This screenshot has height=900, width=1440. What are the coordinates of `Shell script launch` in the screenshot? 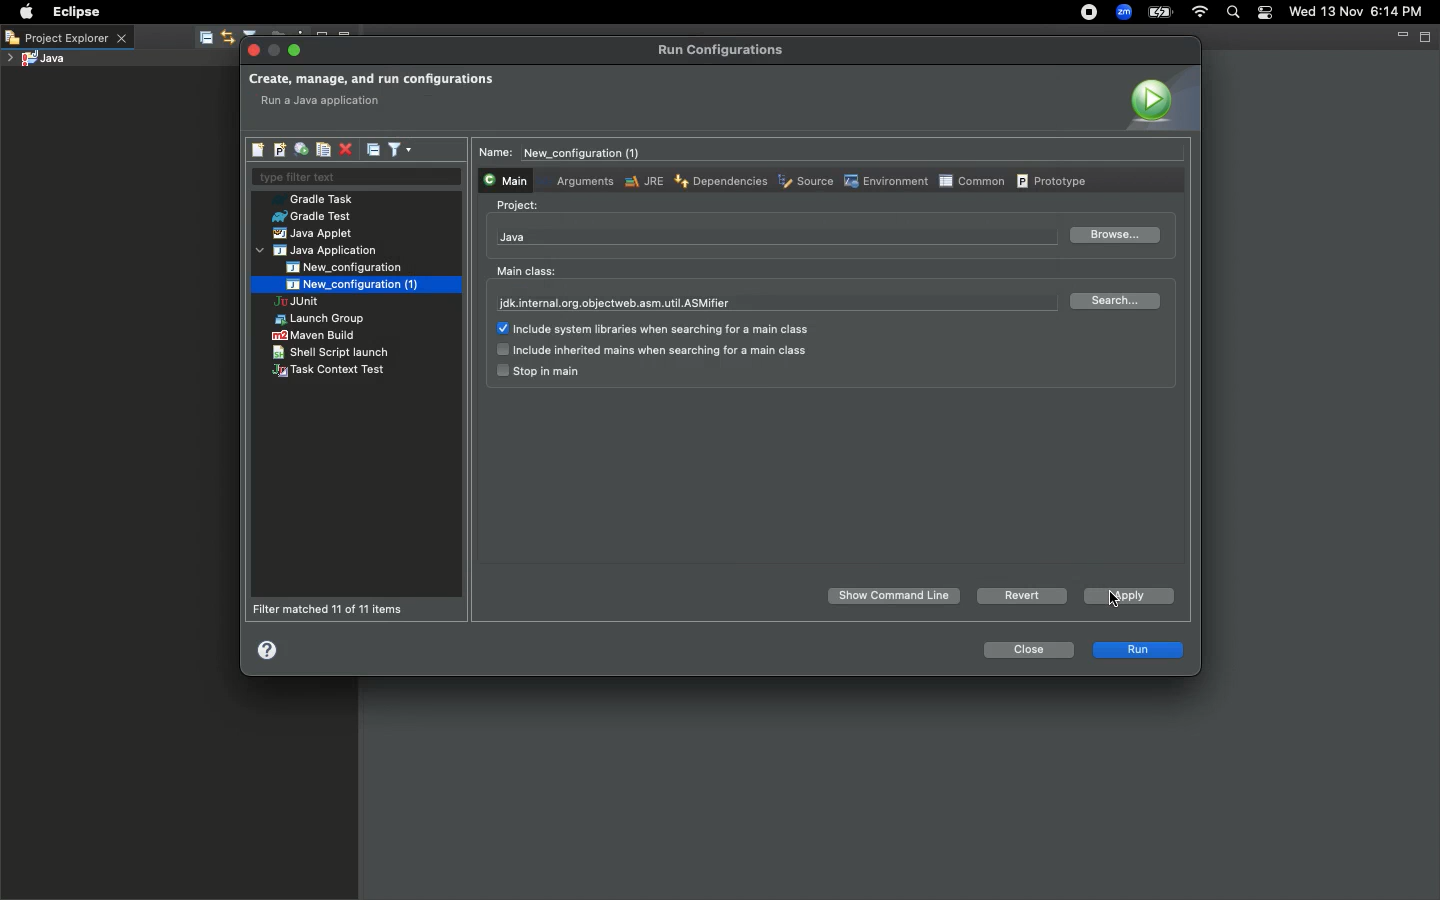 It's located at (332, 352).